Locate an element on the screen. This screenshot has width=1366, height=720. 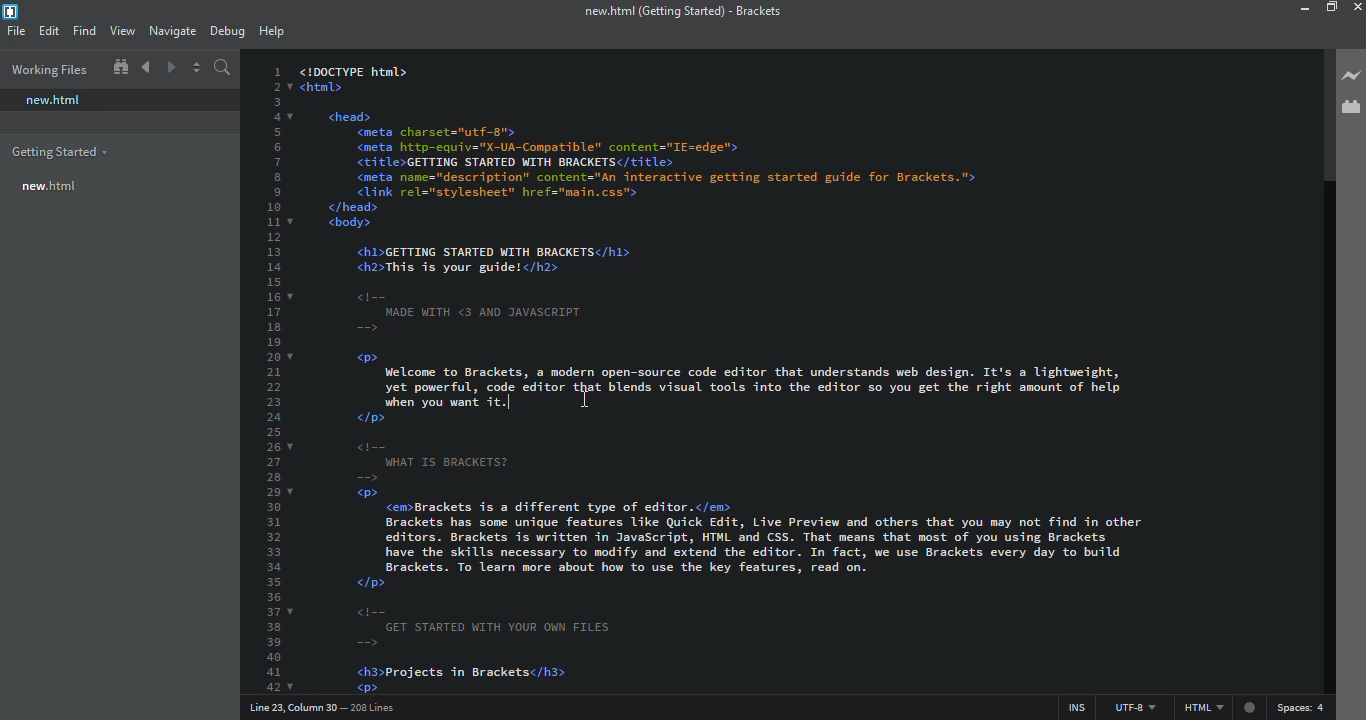
view is located at coordinates (125, 30).